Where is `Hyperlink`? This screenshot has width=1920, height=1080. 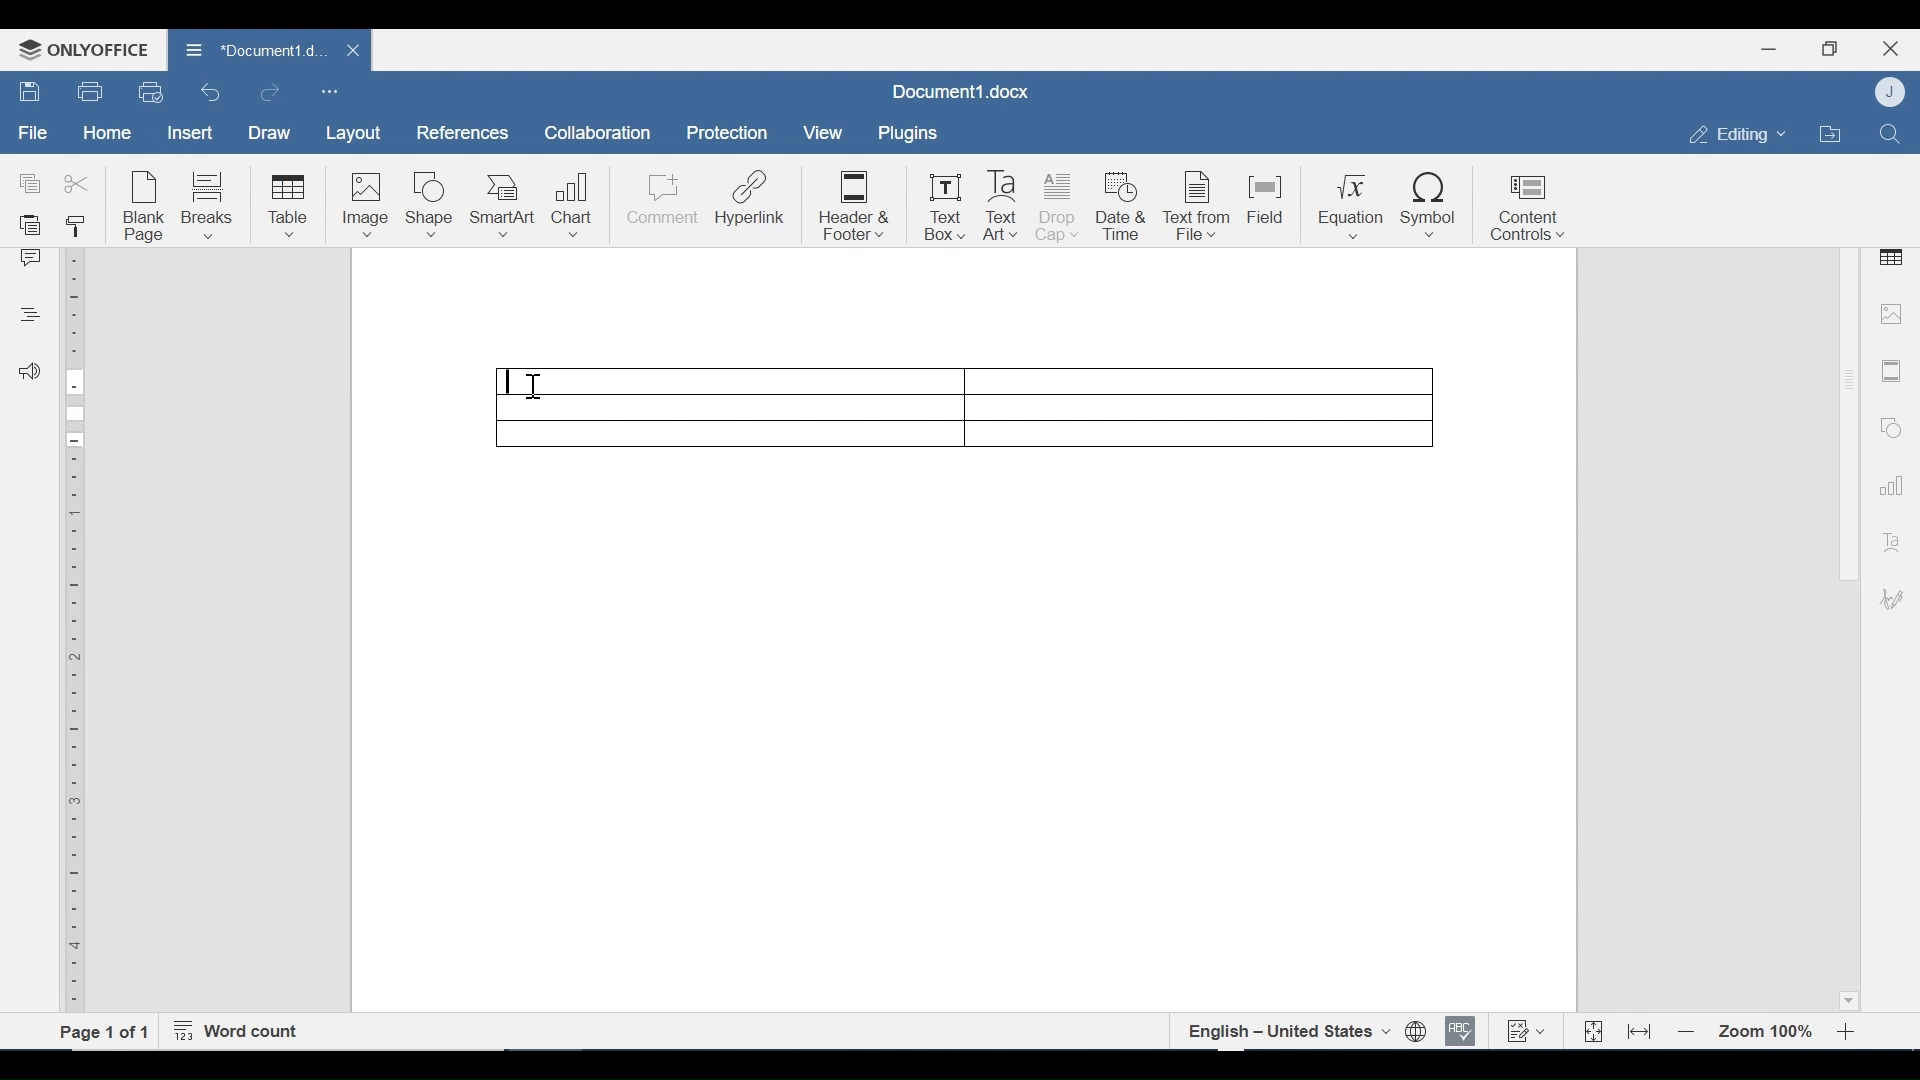
Hyperlink is located at coordinates (753, 208).